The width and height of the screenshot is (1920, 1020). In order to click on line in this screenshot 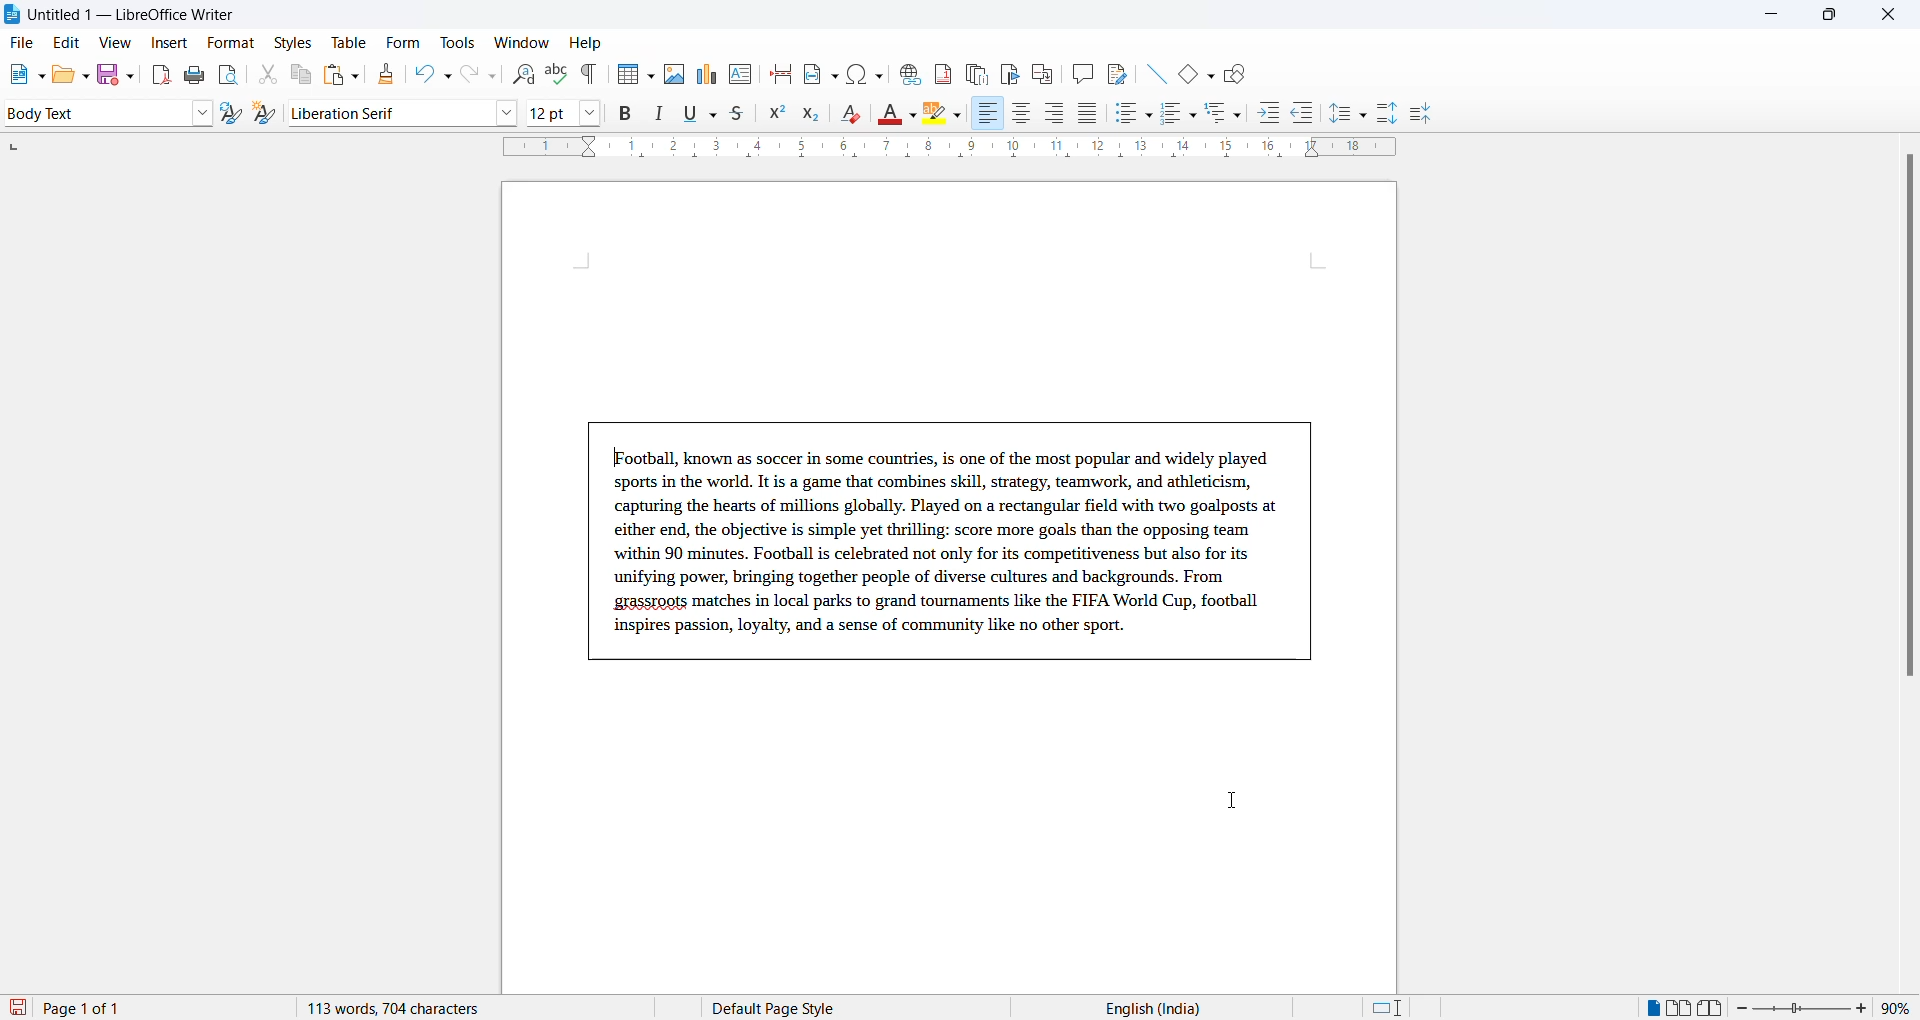, I will do `click(1150, 71)`.